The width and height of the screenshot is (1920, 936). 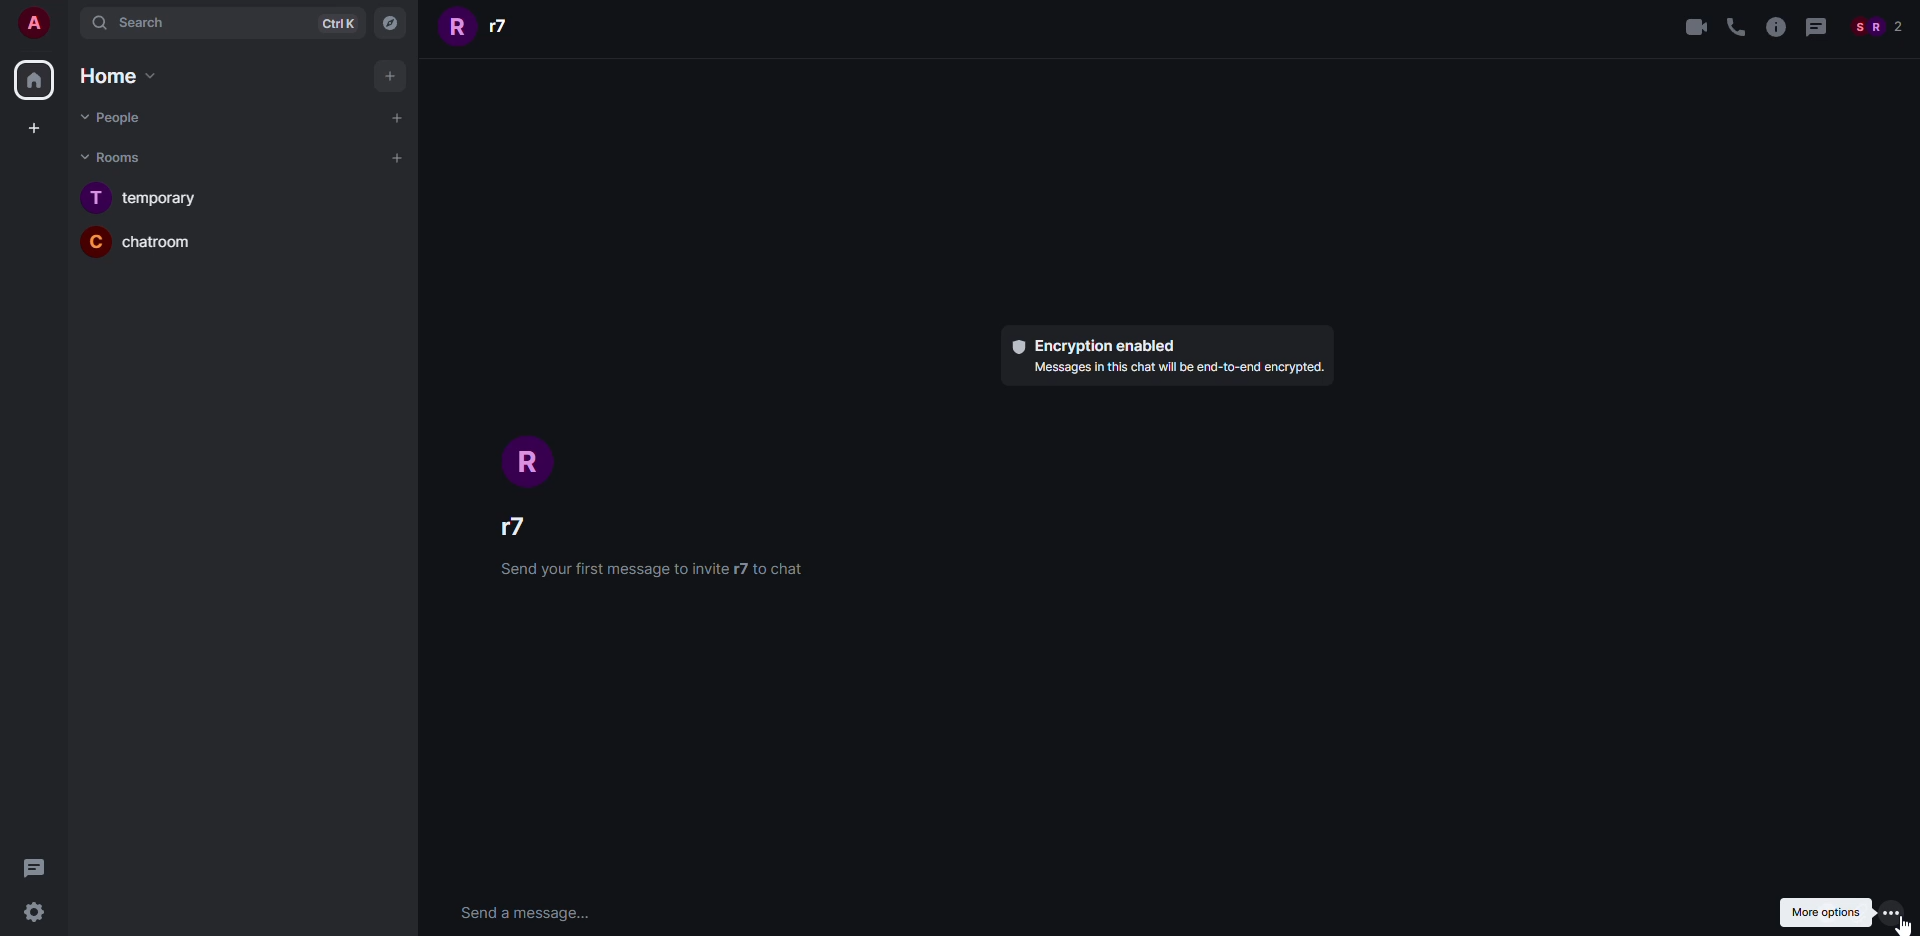 I want to click on Temporary, so click(x=141, y=196).